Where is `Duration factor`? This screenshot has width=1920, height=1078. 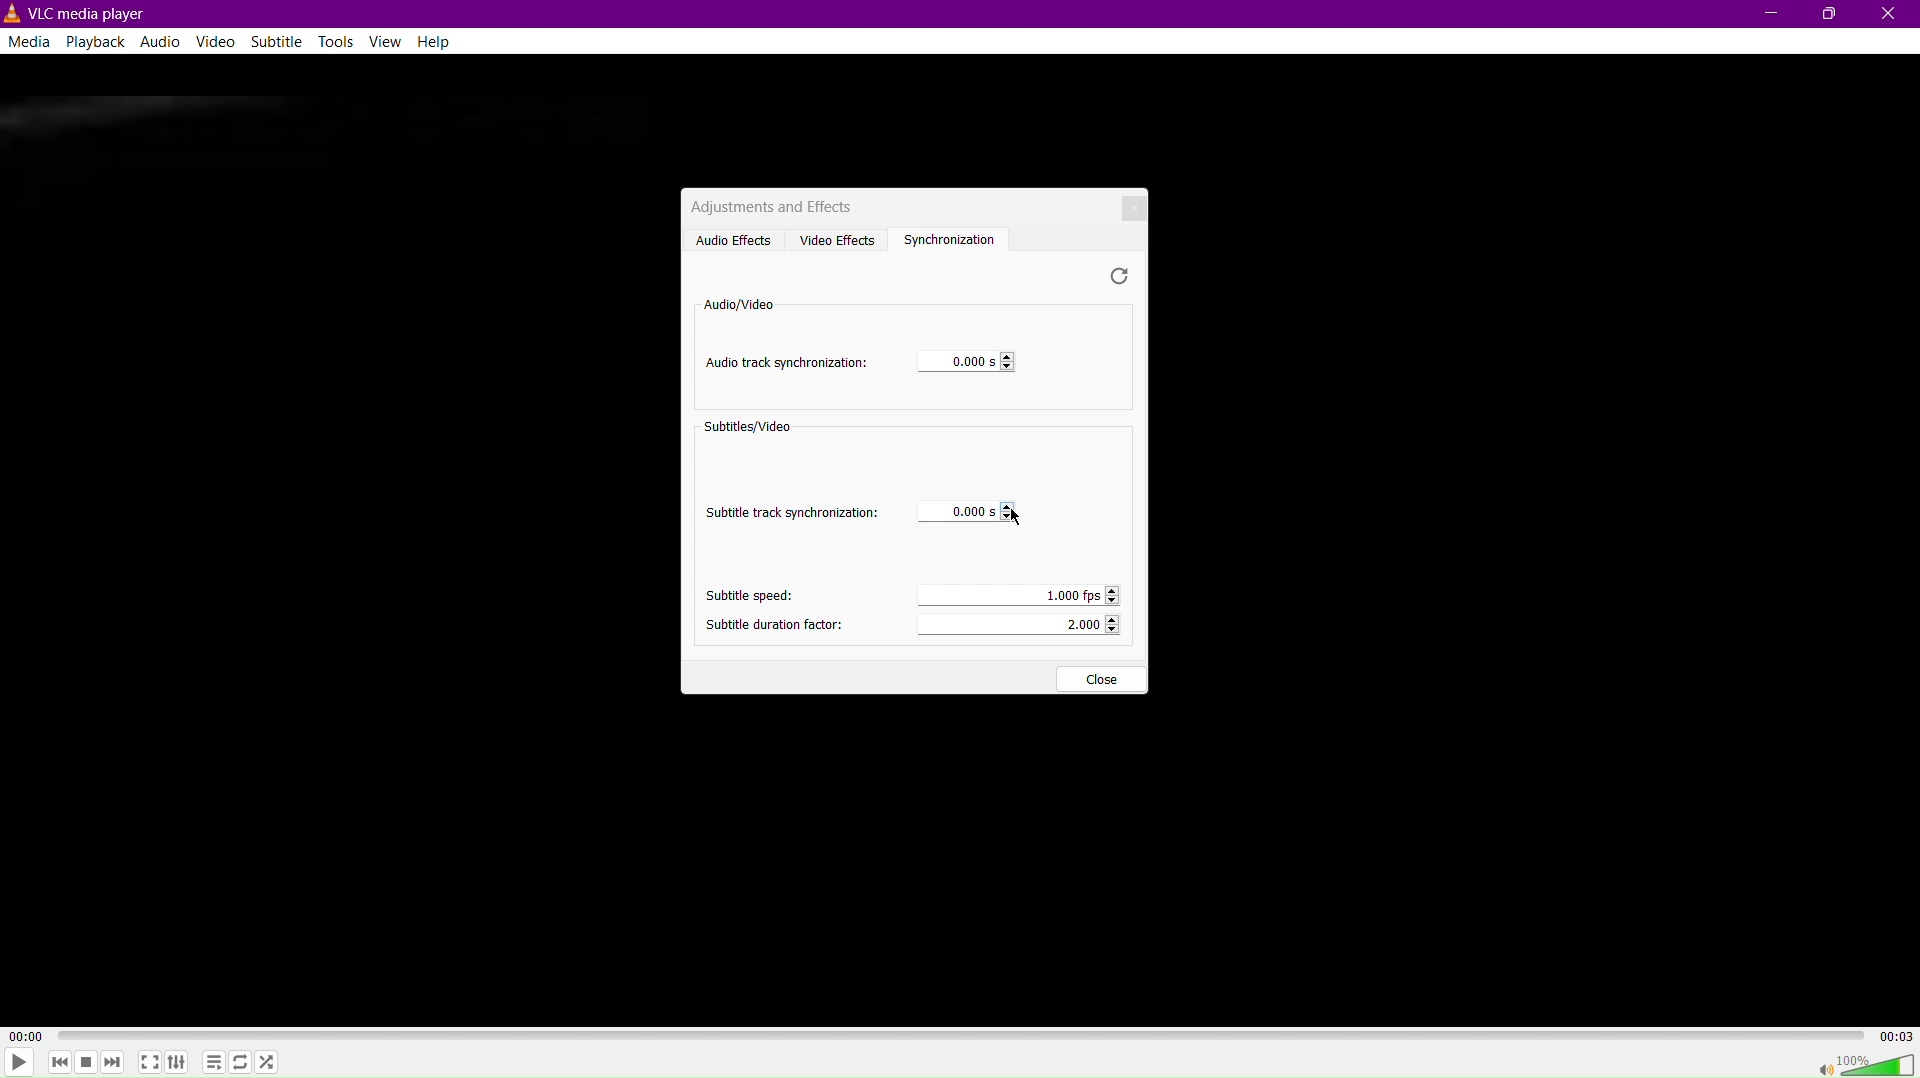
Duration factor is located at coordinates (1021, 625).